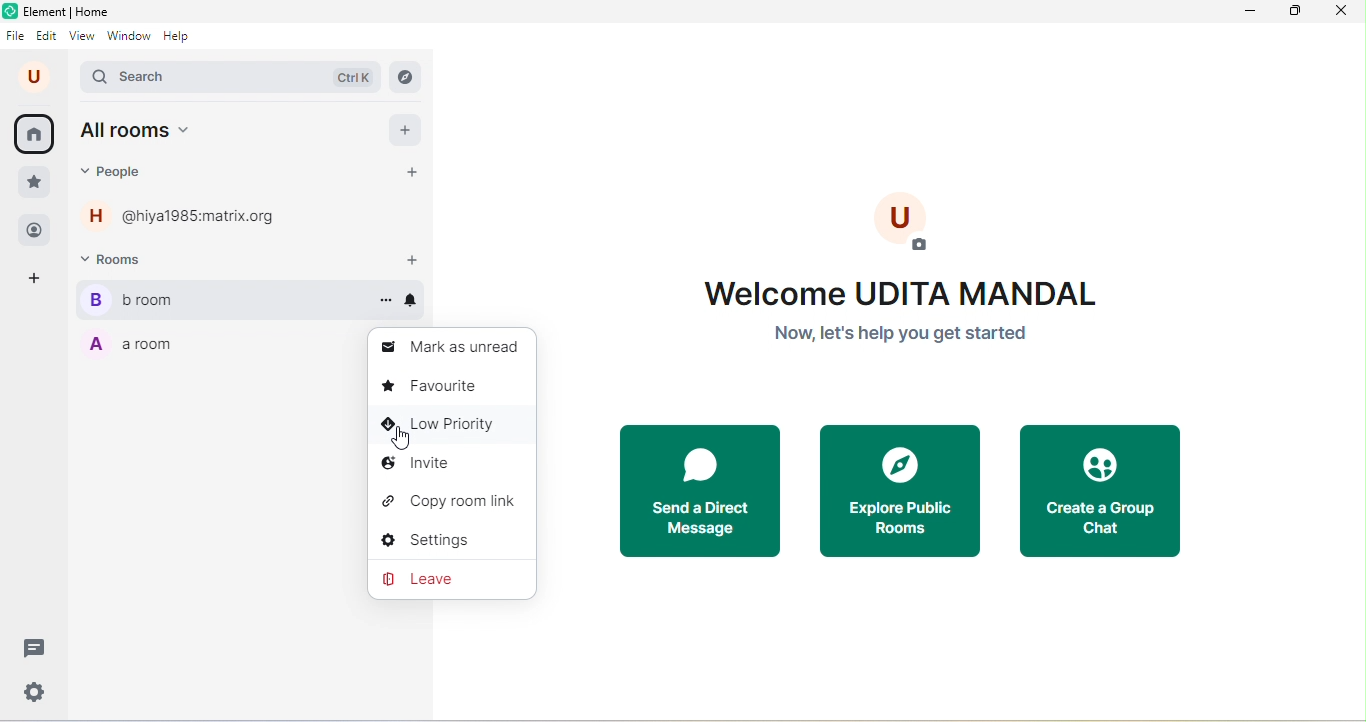  What do you see at coordinates (14, 36) in the screenshot?
I see `file` at bounding box center [14, 36].